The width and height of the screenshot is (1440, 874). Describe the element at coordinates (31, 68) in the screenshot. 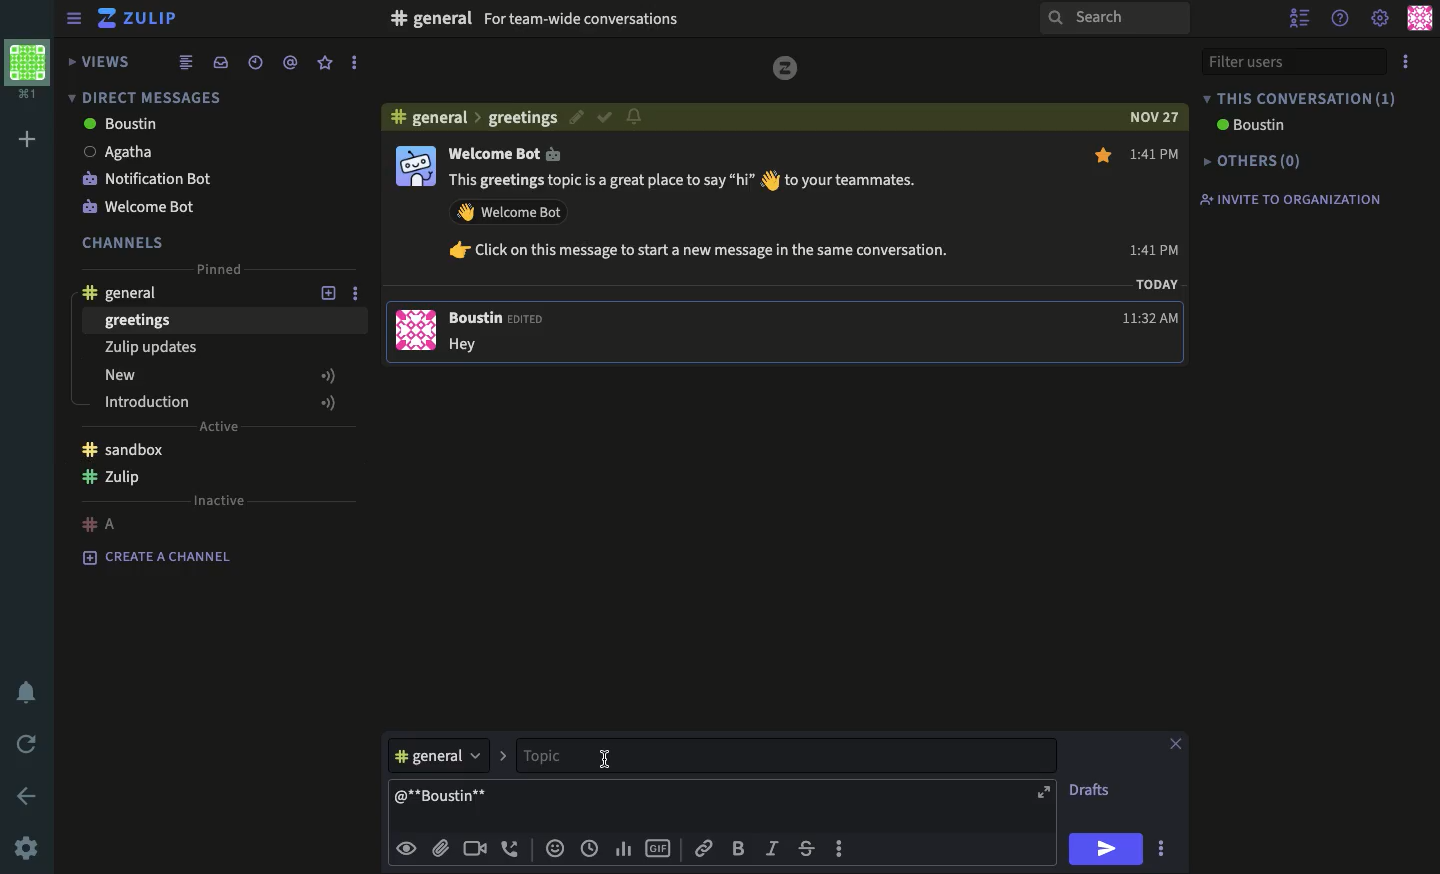

I see `workspace` at that location.